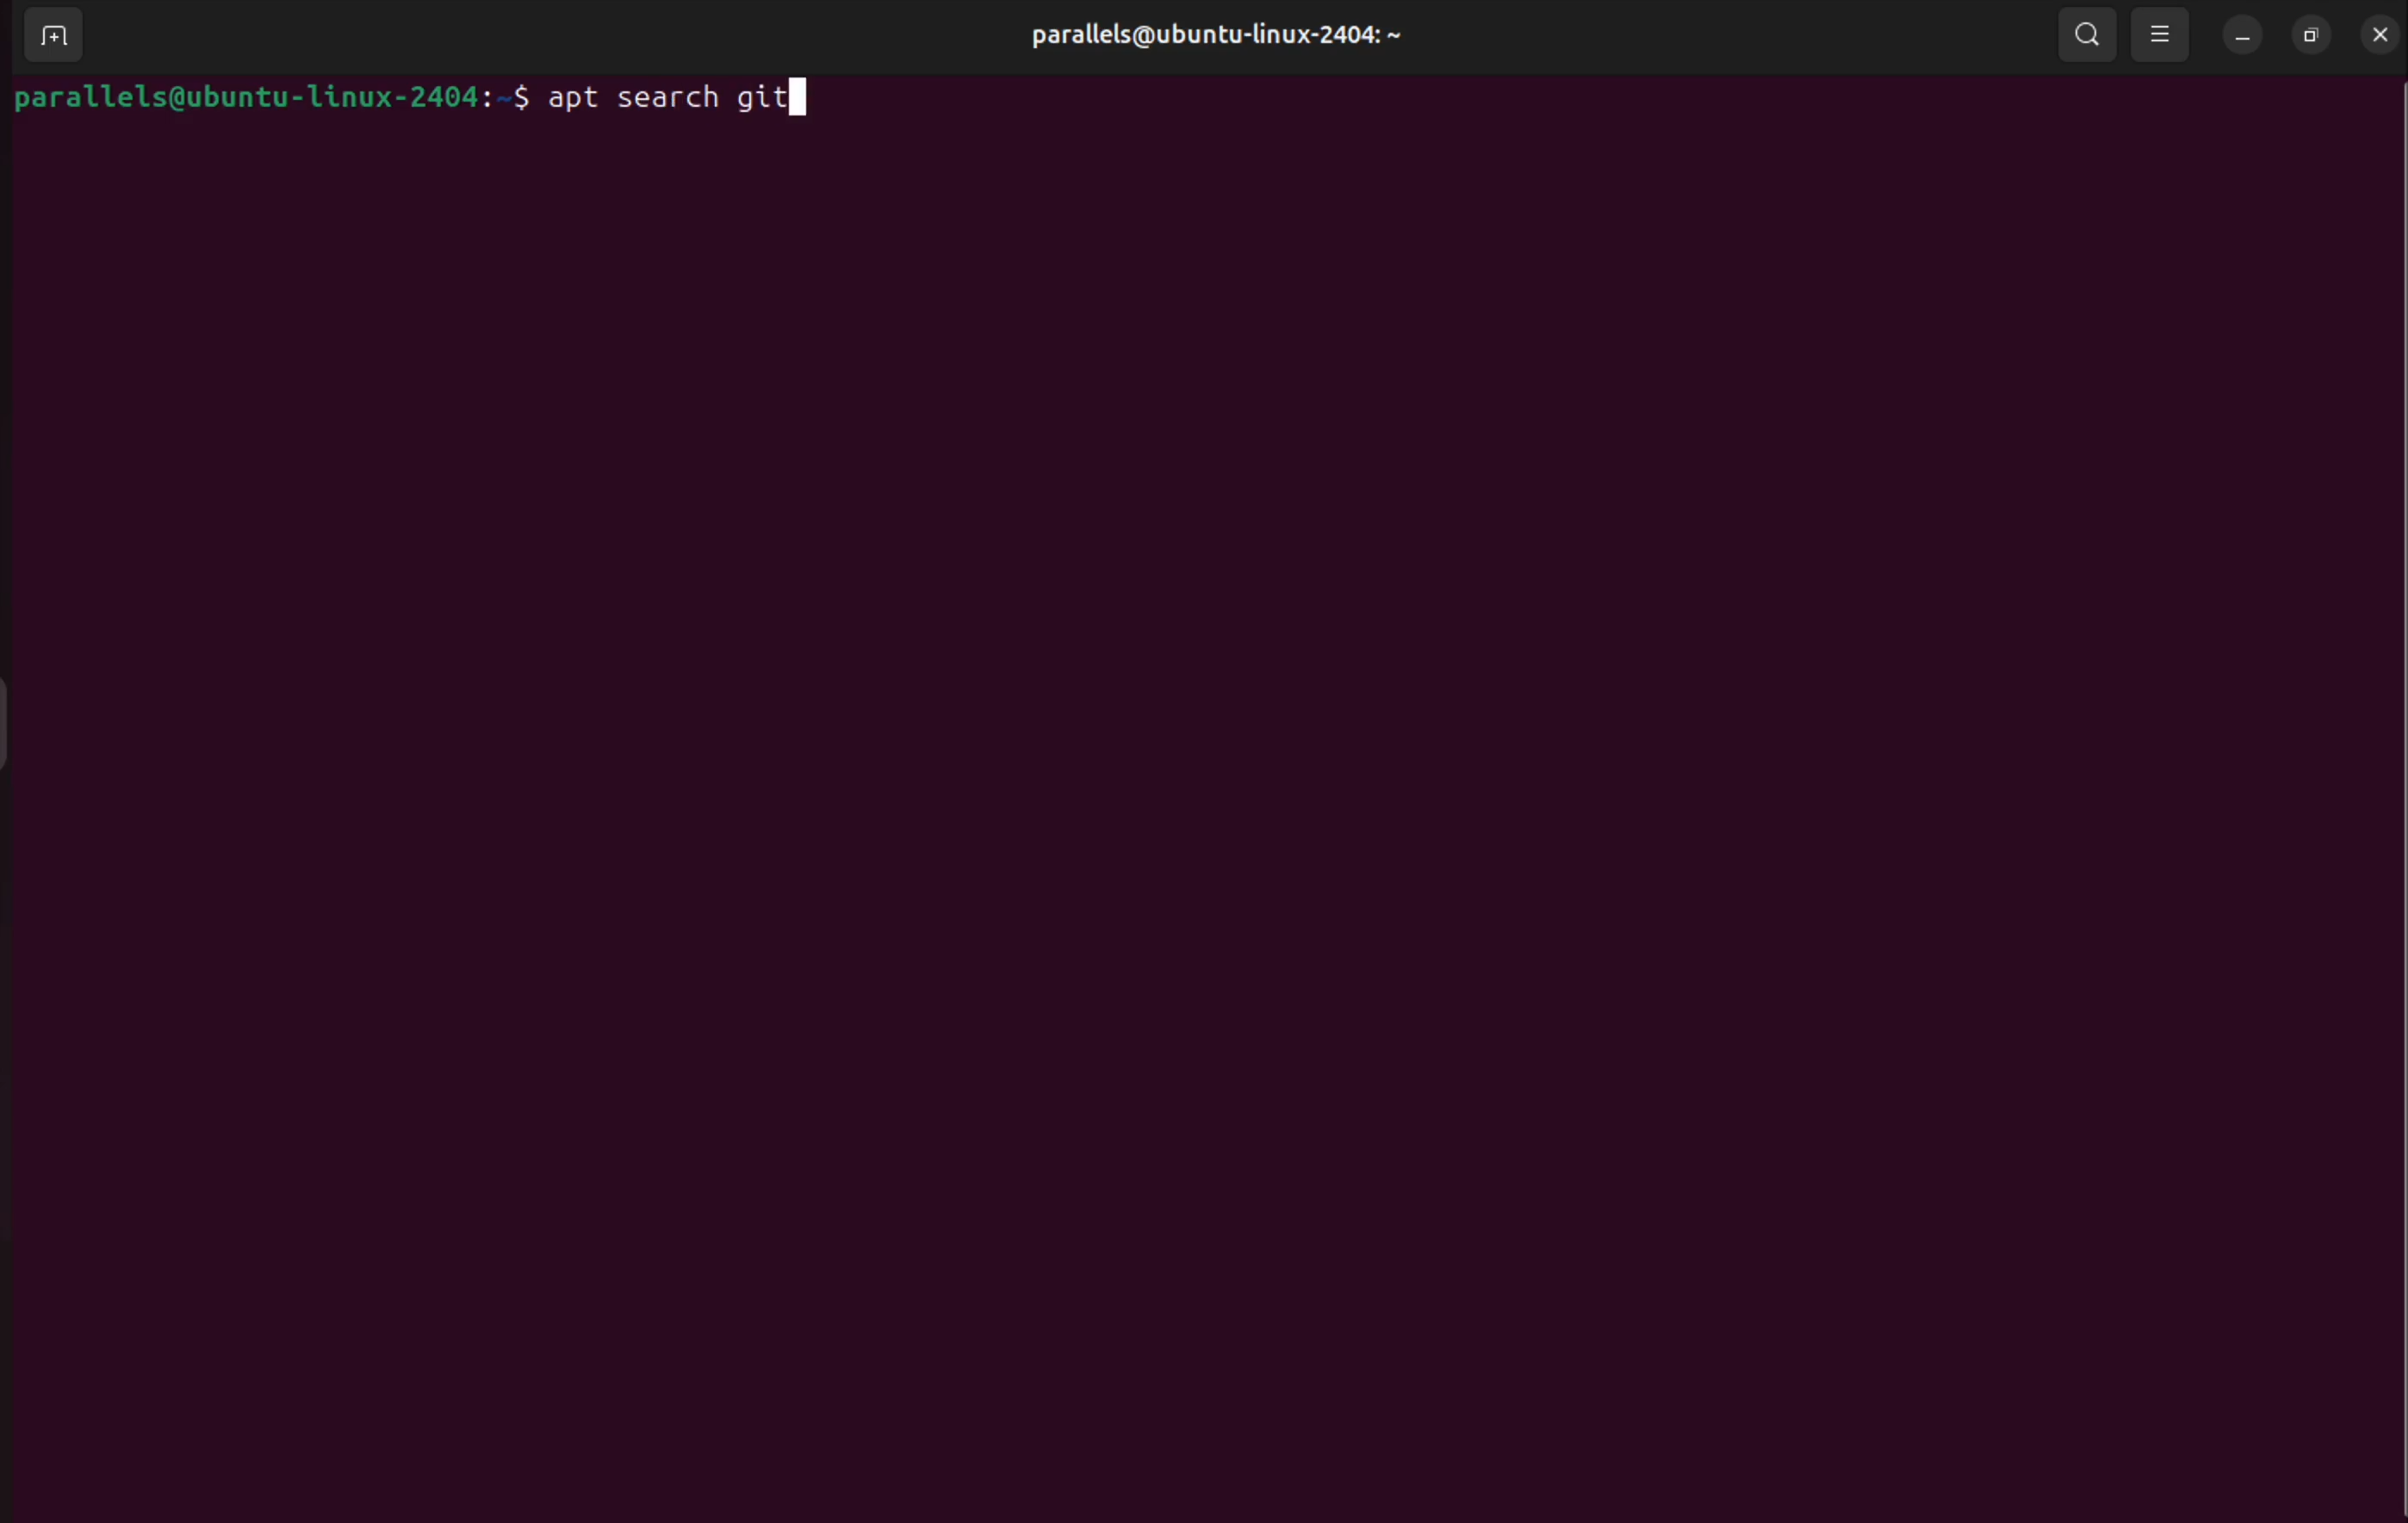 The height and width of the screenshot is (1523, 2408). What do you see at coordinates (1229, 35) in the screenshot?
I see `parallels@ubuntu-linux-2404: ~` at bounding box center [1229, 35].